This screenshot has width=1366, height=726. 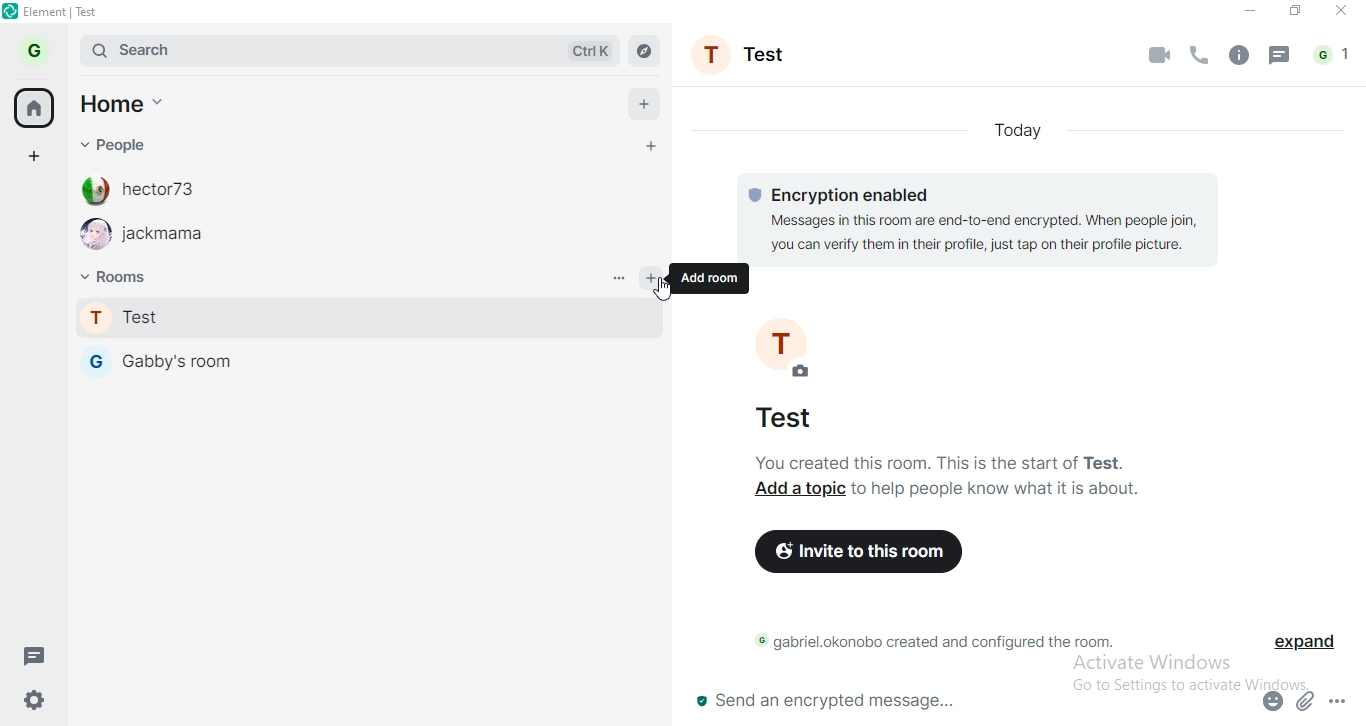 What do you see at coordinates (37, 164) in the screenshot?
I see `add space` at bounding box center [37, 164].